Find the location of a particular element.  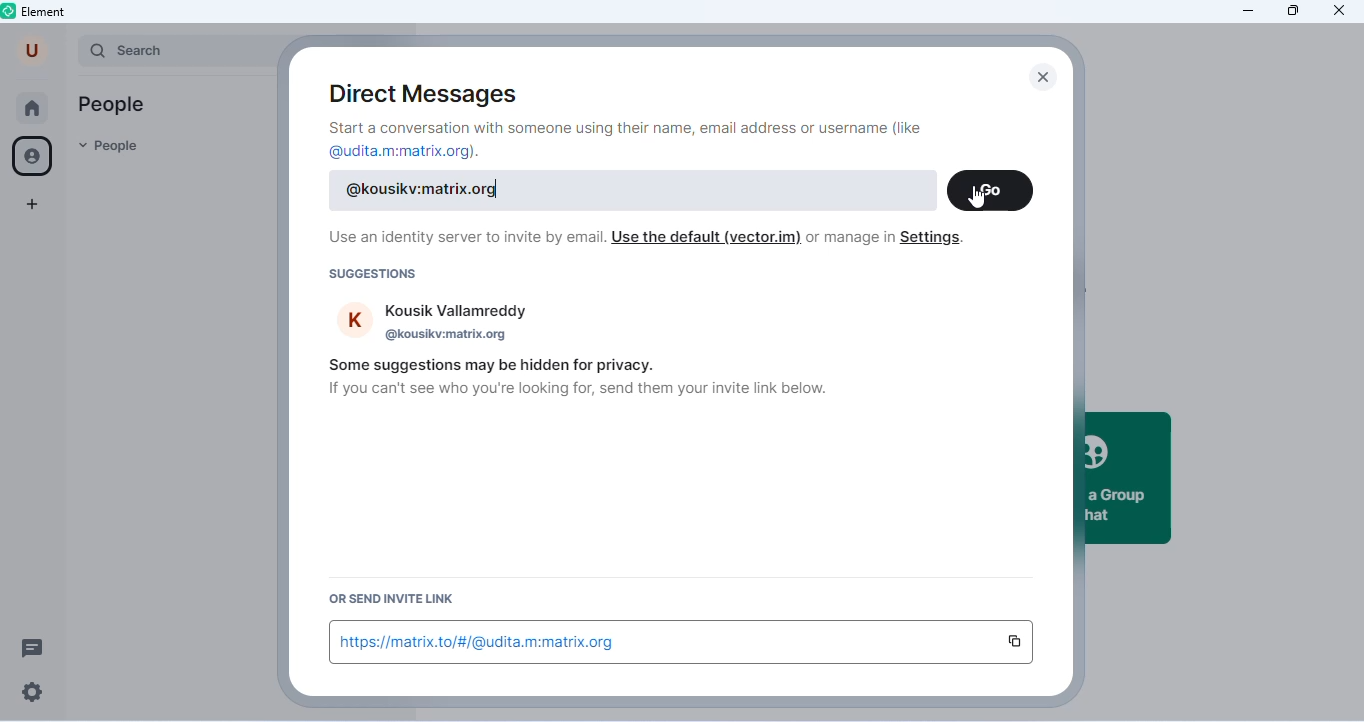

minimize is located at coordinates (1246, 11).